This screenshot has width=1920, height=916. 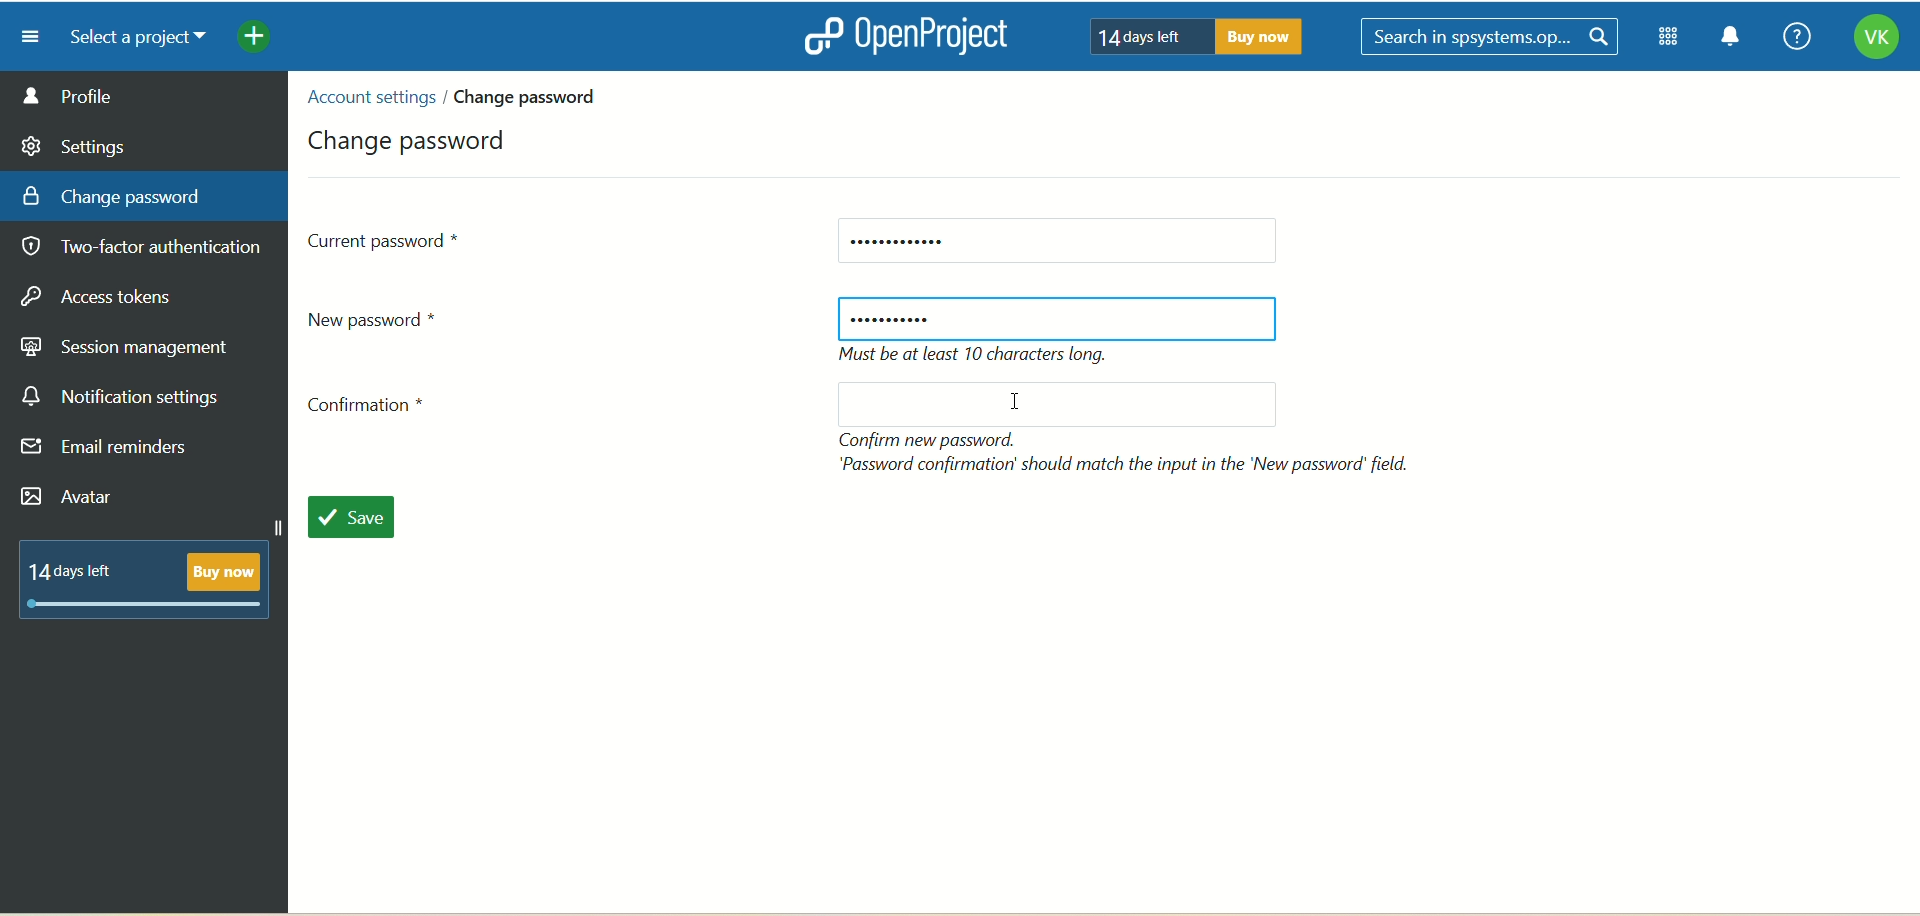 What do you see at coordinates (369, 97) in the screenshot?
I see `account settings` at bounding box center [369, 97].